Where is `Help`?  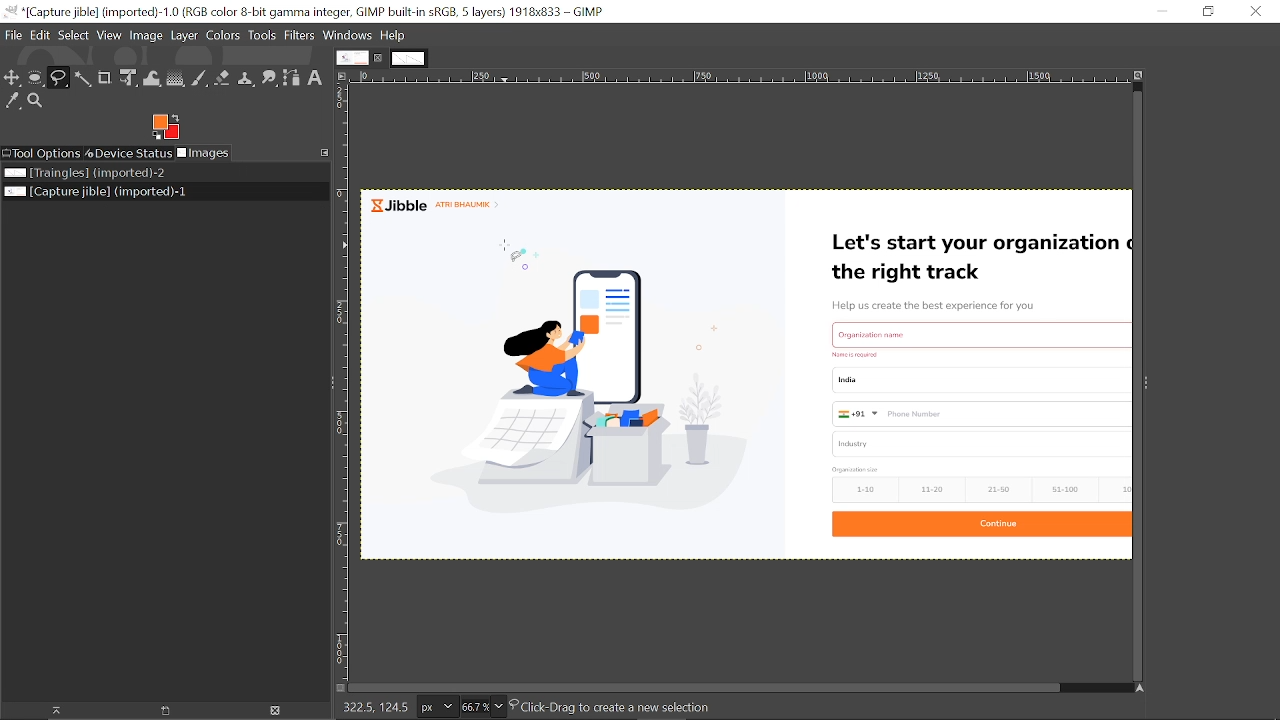 Help is located at coordinates (393, 36).